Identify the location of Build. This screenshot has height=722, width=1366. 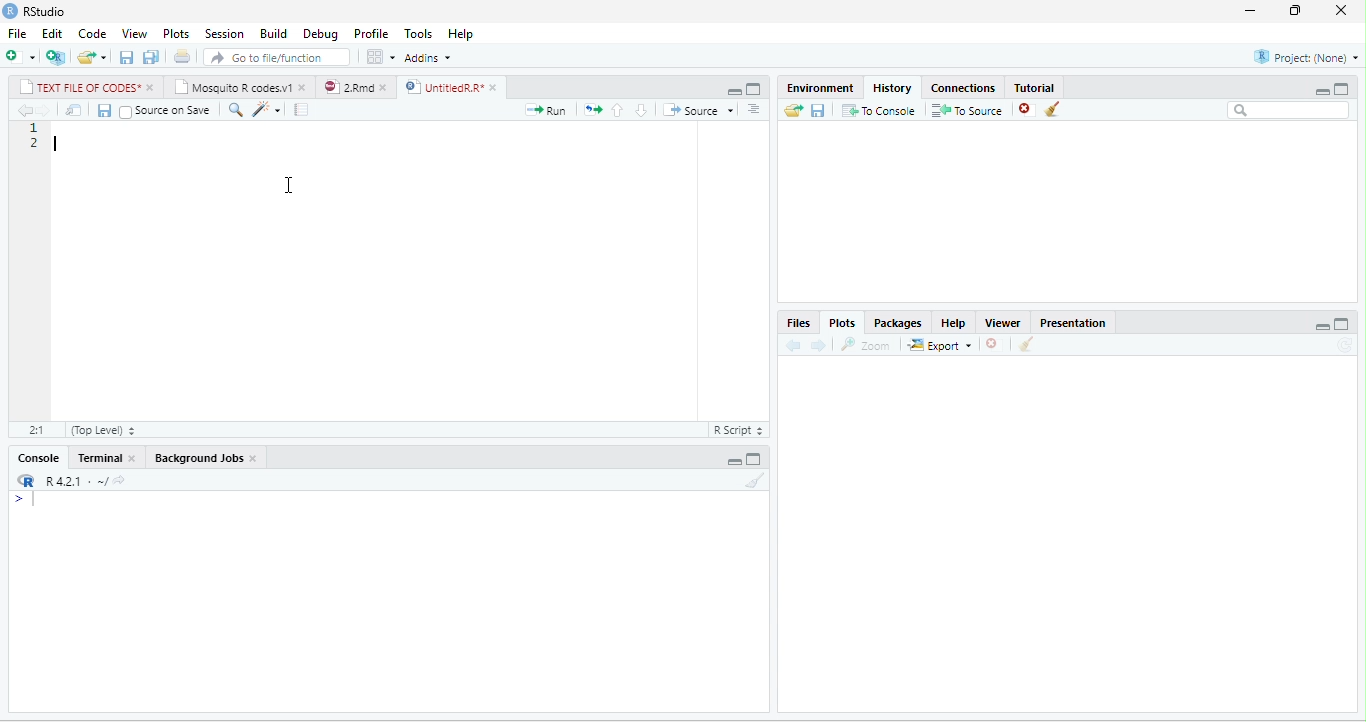
(273, 33).